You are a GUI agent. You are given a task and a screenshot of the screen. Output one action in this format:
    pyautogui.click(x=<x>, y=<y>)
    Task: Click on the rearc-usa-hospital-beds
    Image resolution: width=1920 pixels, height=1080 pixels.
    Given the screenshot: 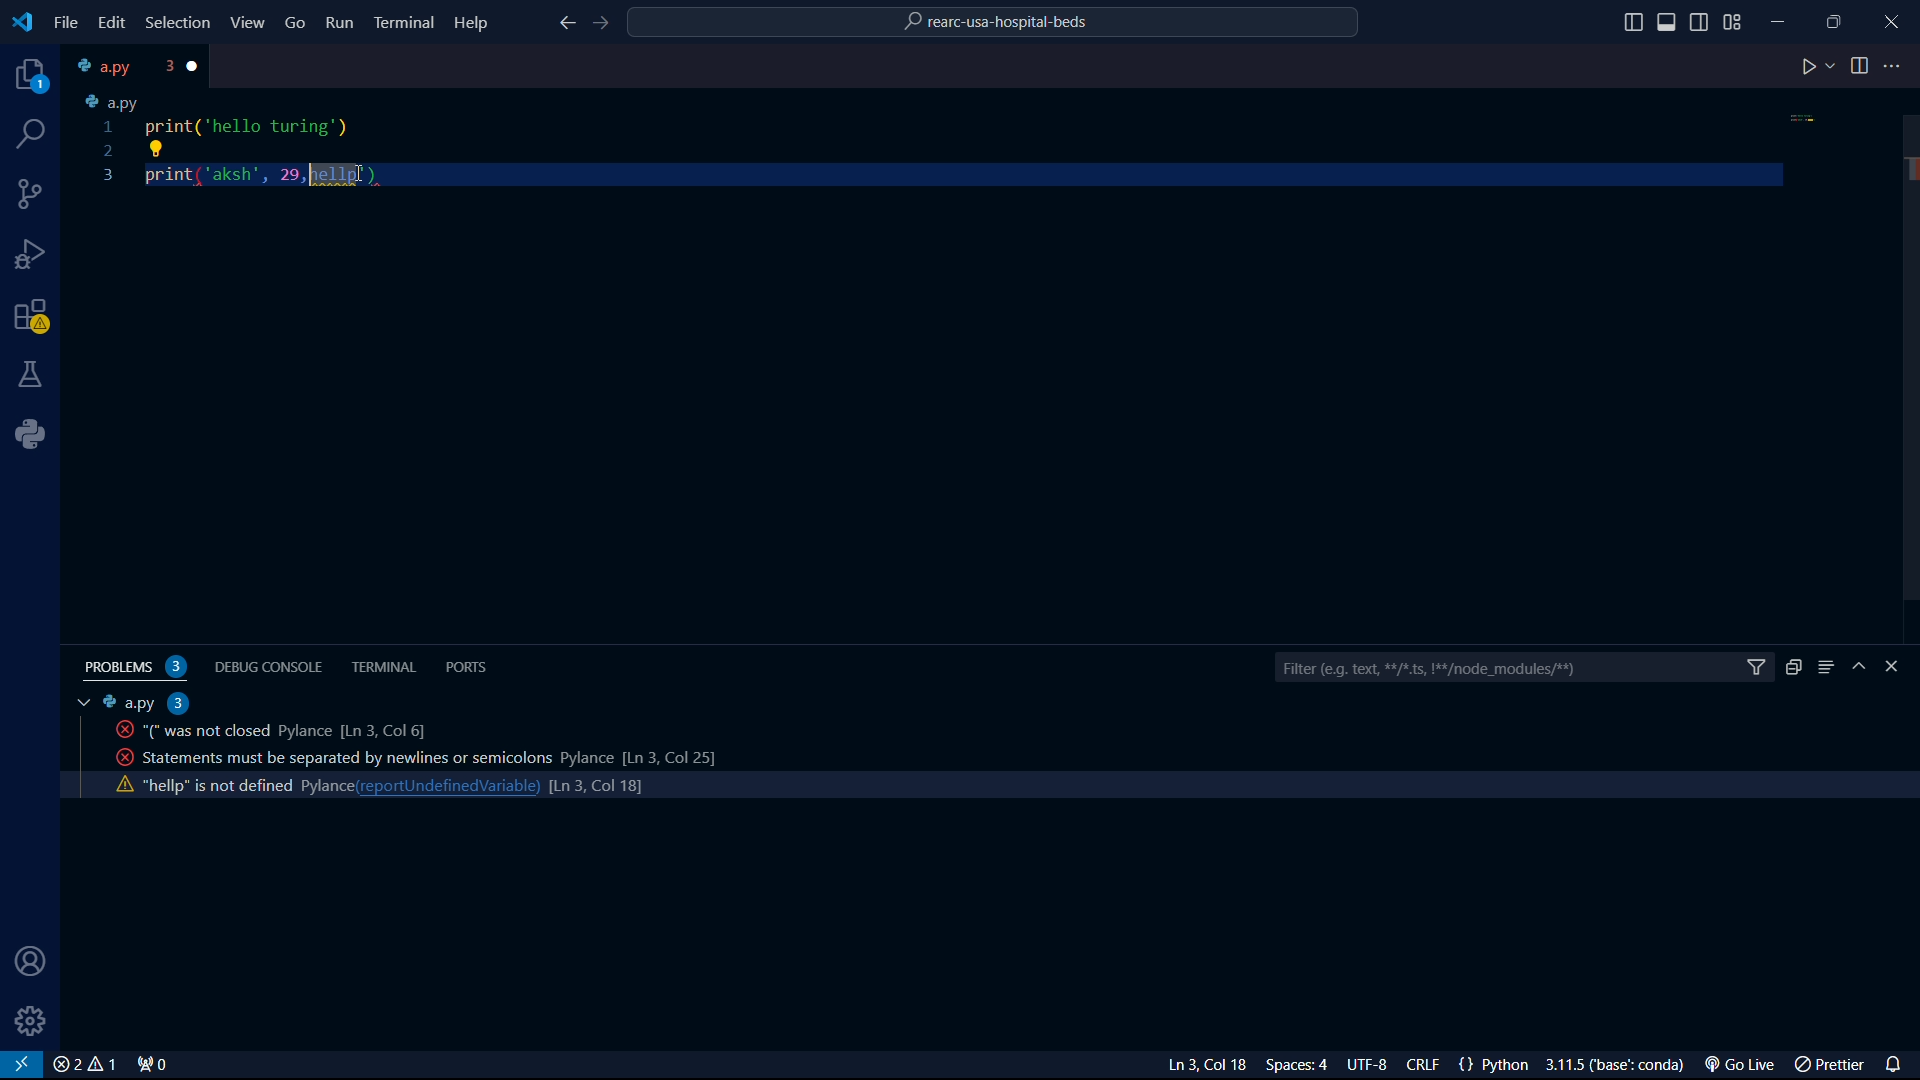 What is the action you would take?
    pyautogui.click(x=995, y=25)
    